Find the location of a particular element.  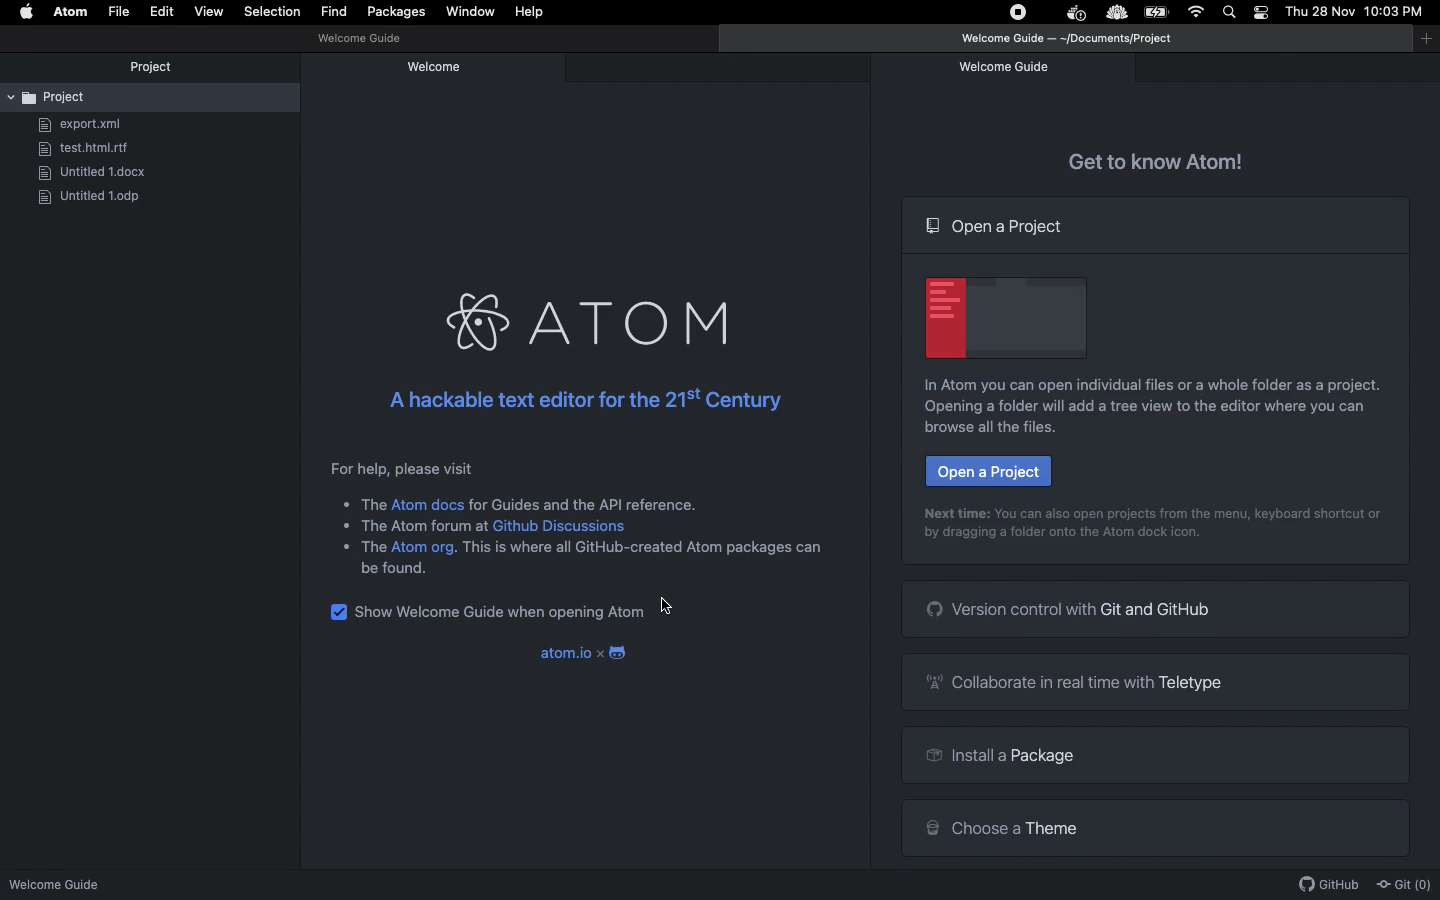

Git is located at coordinates (1402, 885).